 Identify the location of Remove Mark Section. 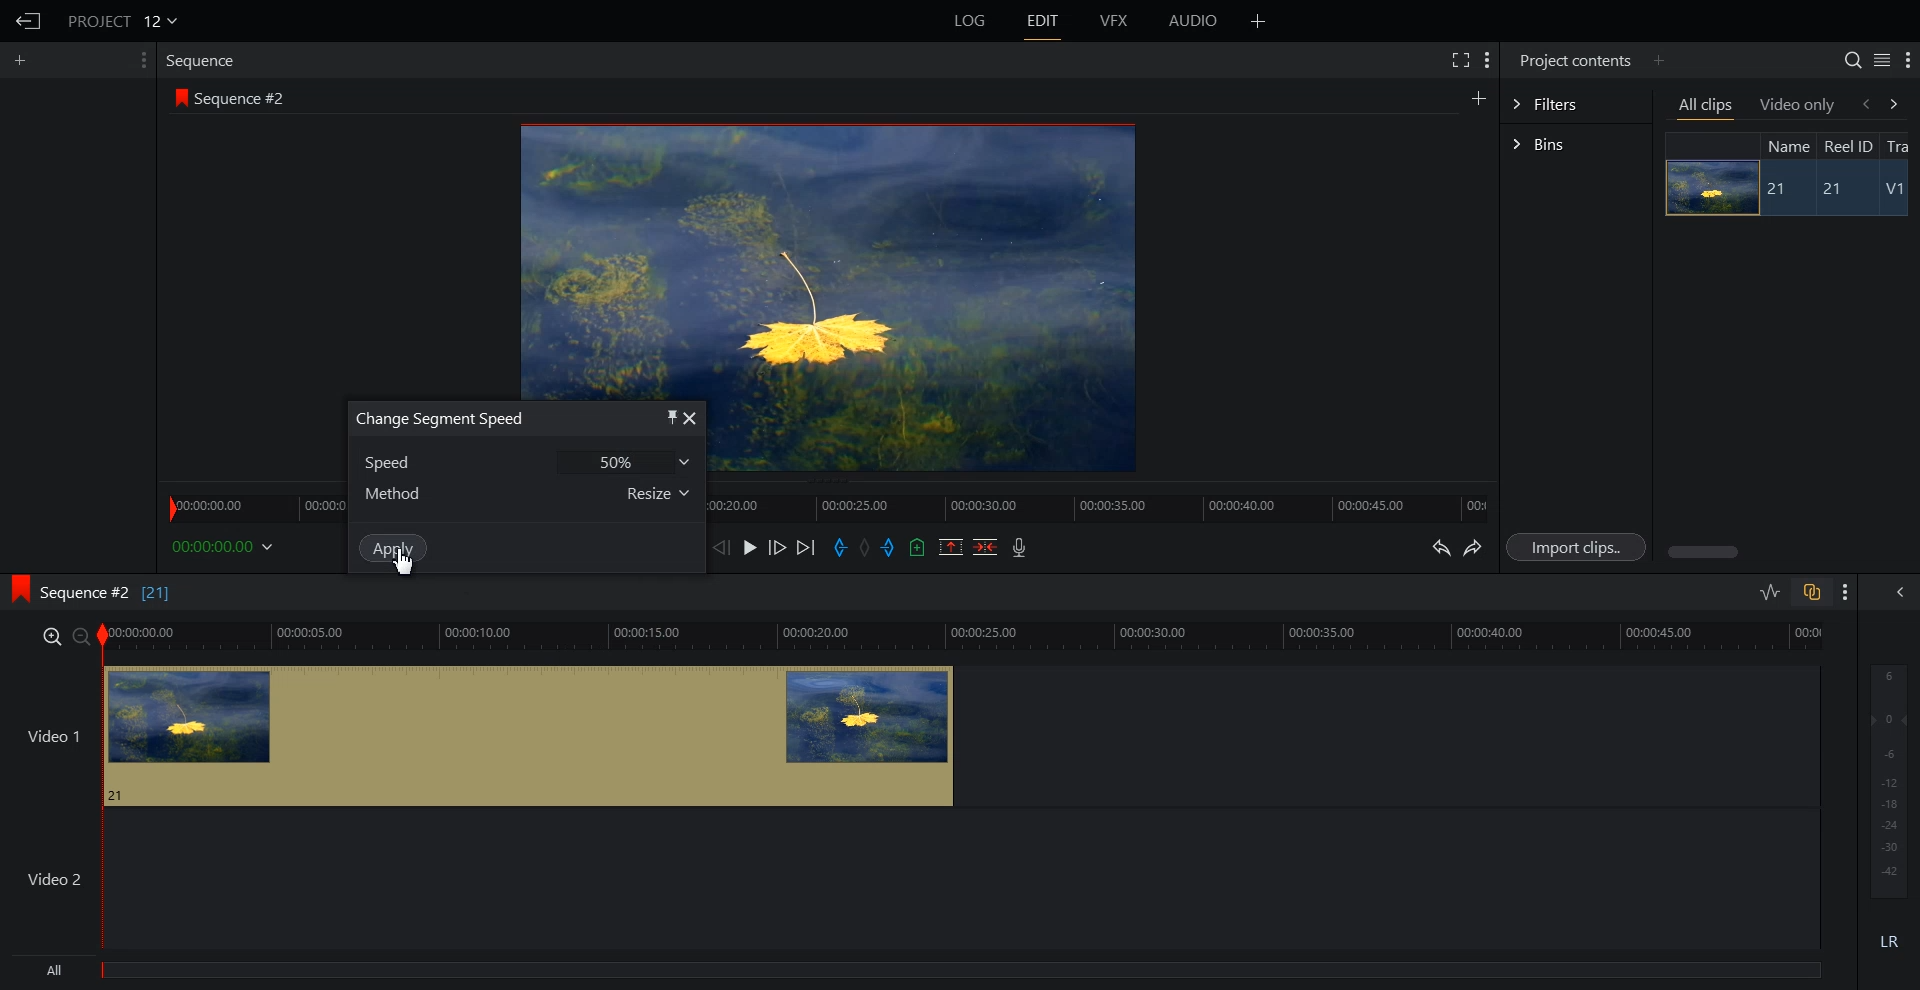
(951, 547).